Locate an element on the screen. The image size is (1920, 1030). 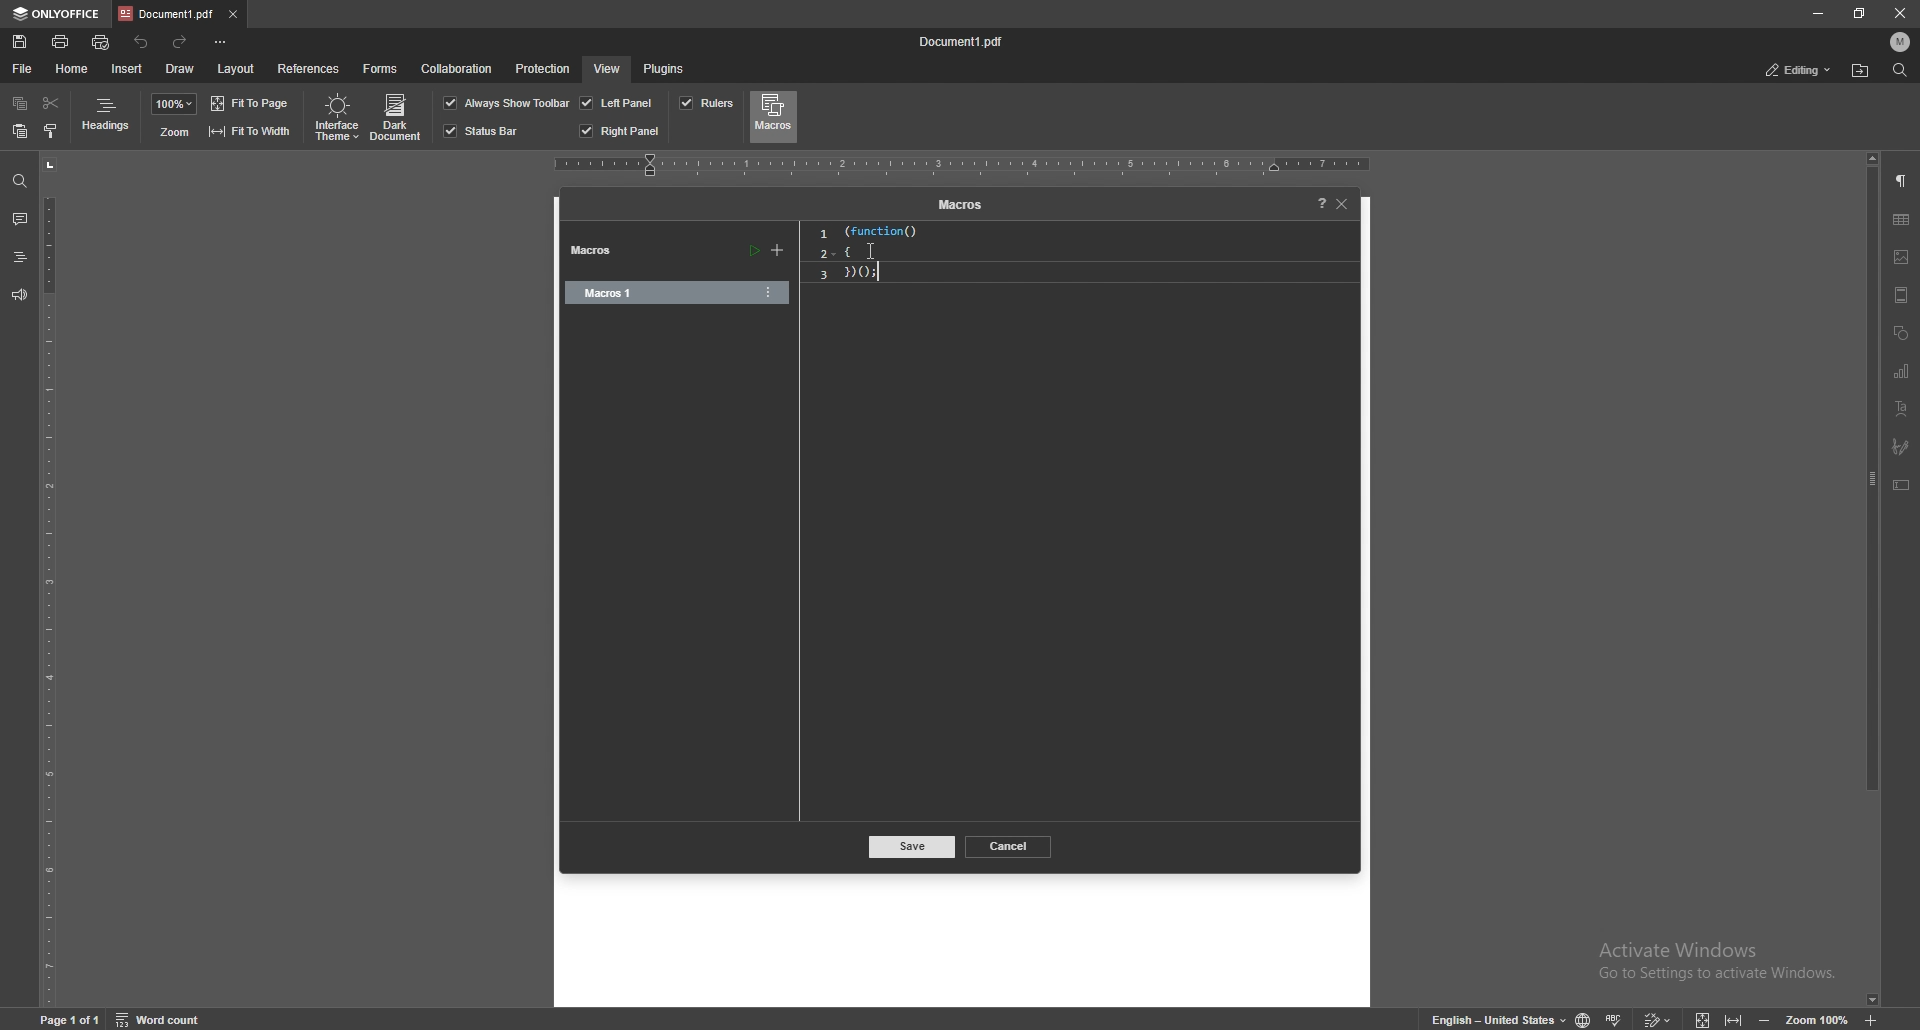
fit to screen is located at coordinates (1704, 1019).